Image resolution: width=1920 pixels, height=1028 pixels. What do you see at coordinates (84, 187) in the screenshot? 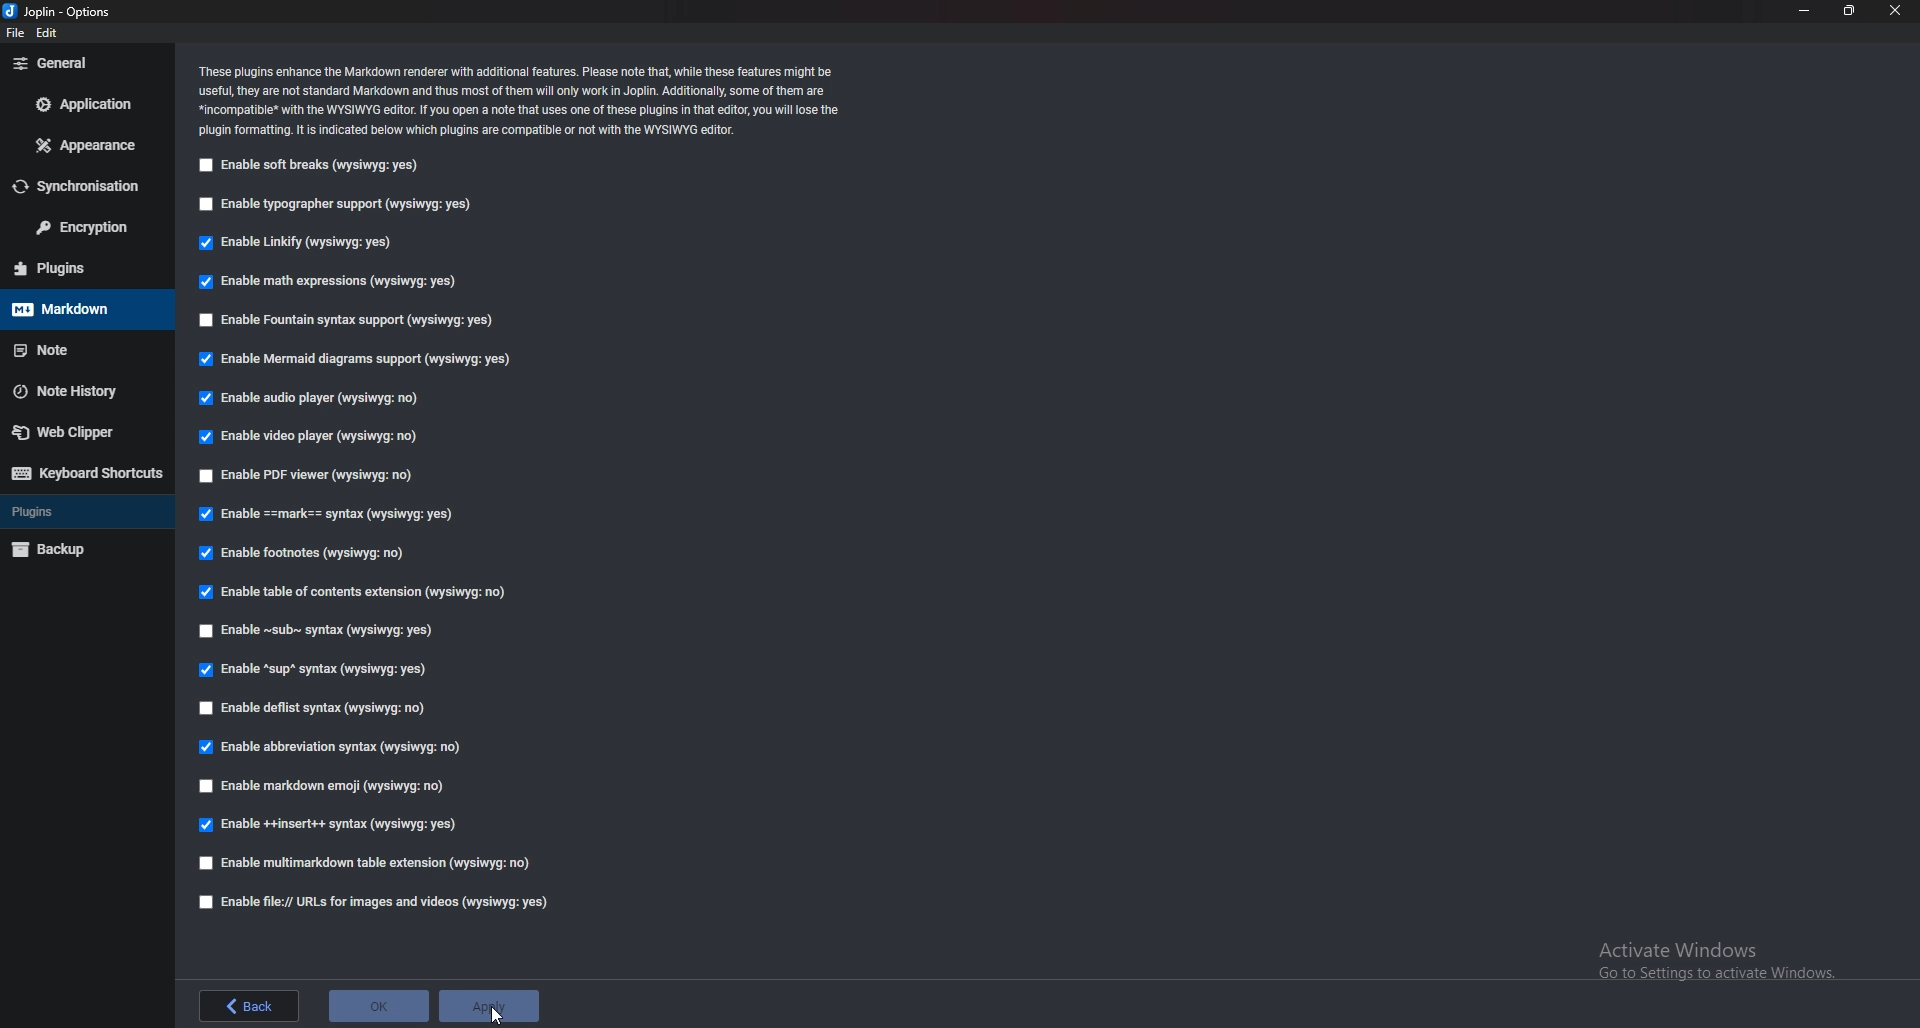
I see `Synchronization` at bounding box center [84, 187].